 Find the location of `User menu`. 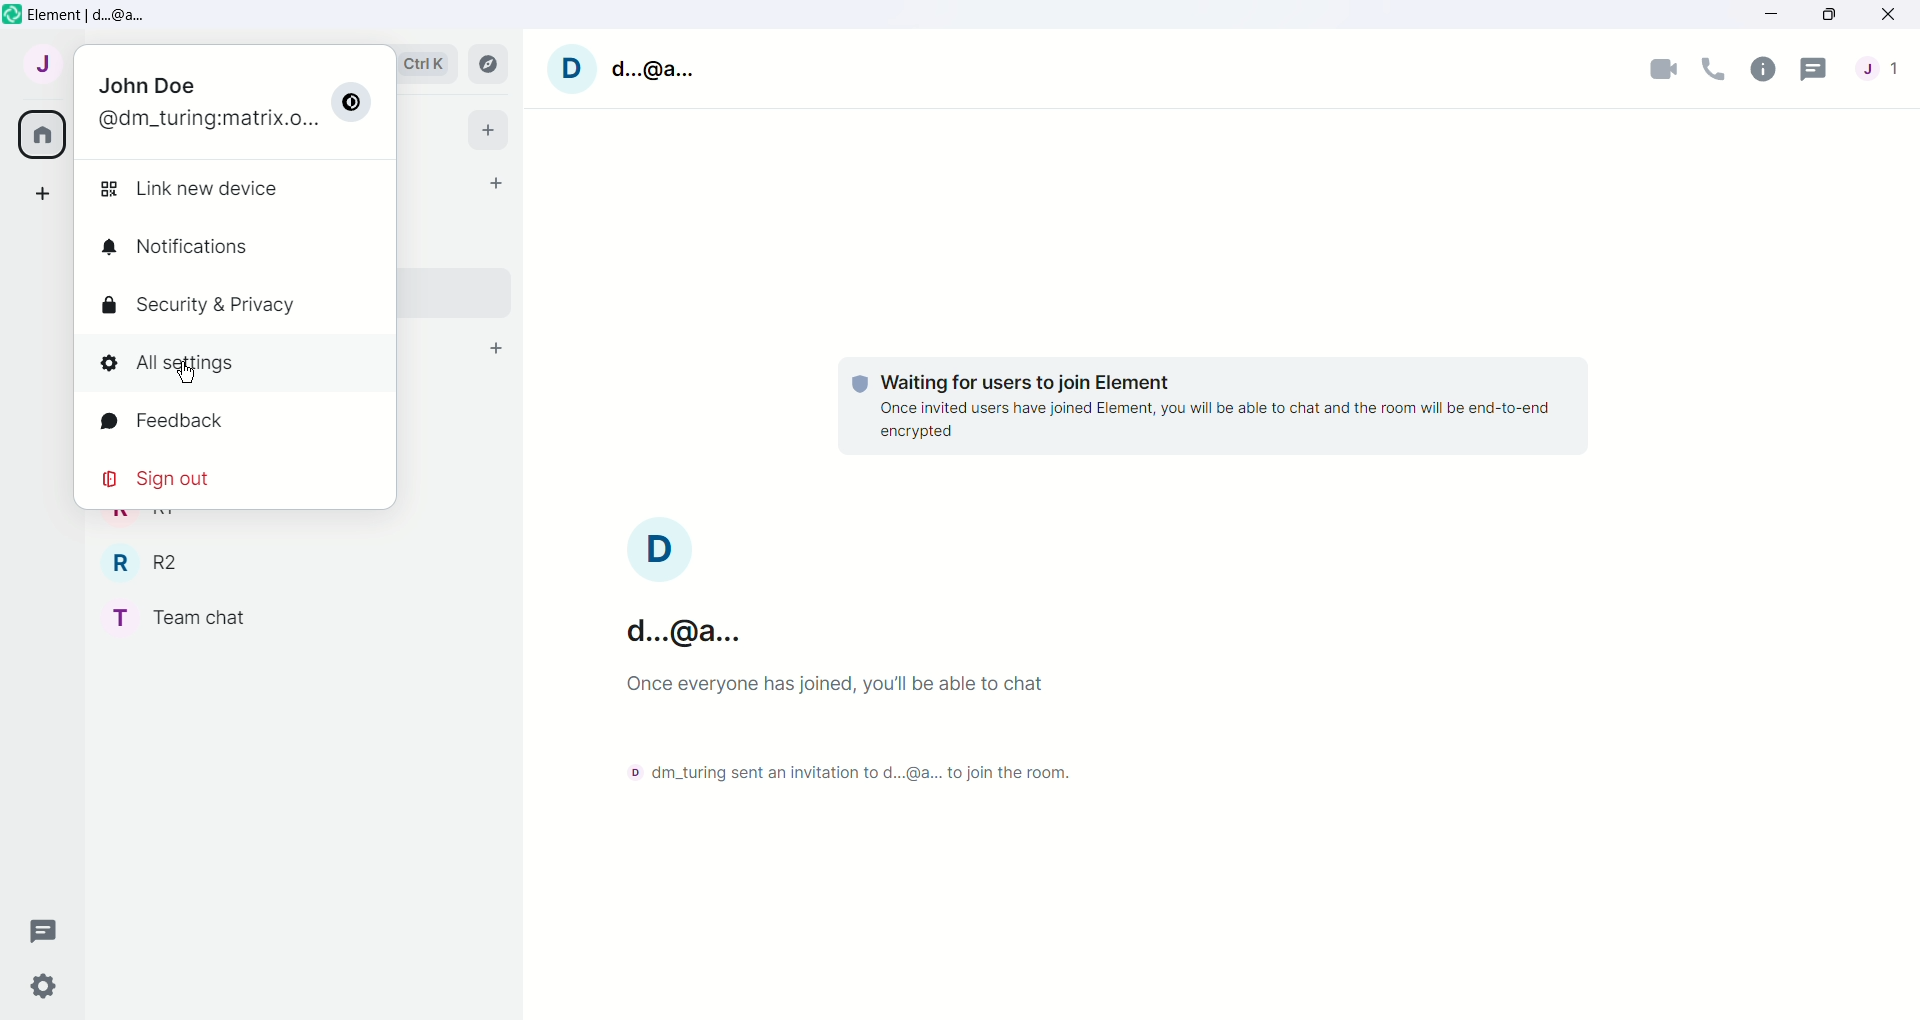

User menu is located at coordinates (44, 61).